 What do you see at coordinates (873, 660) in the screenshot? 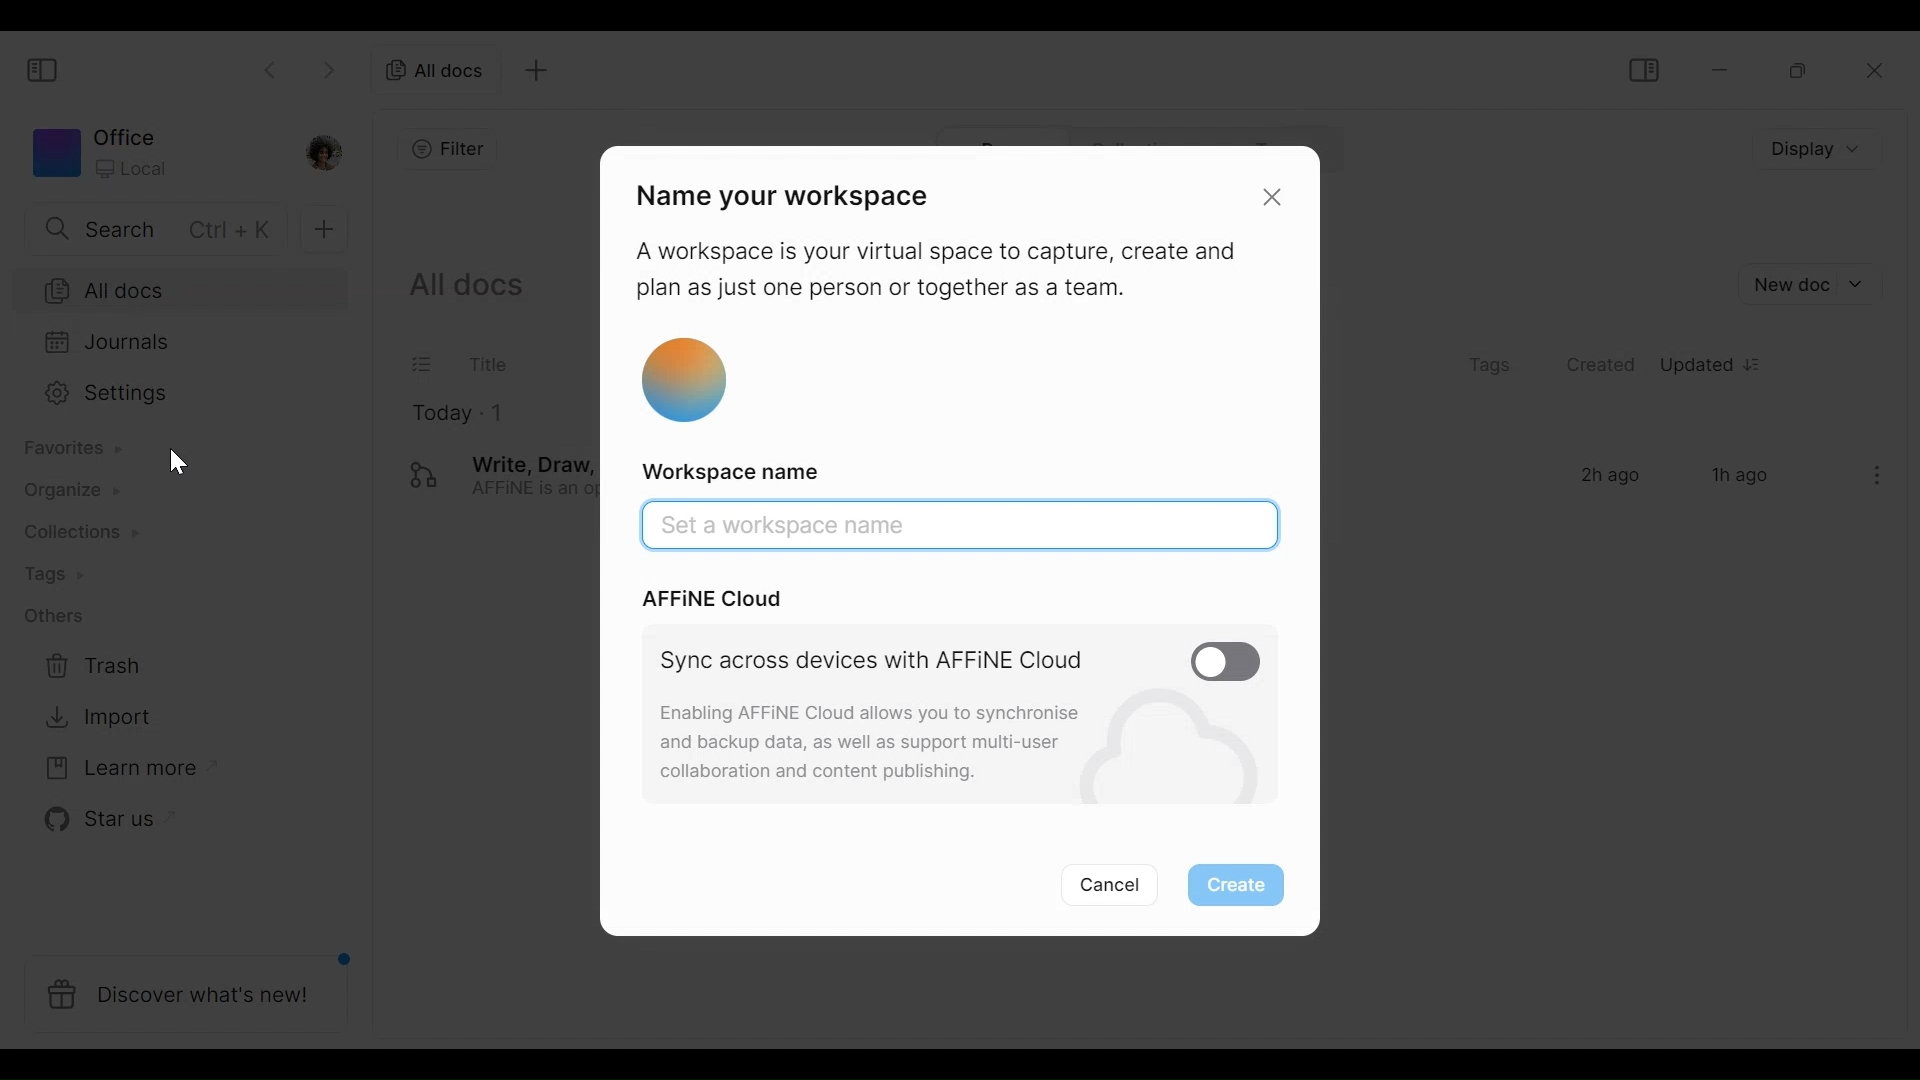
I see `Sync across devices with AFFiNE Cloud` at bounding box center [873, 660].